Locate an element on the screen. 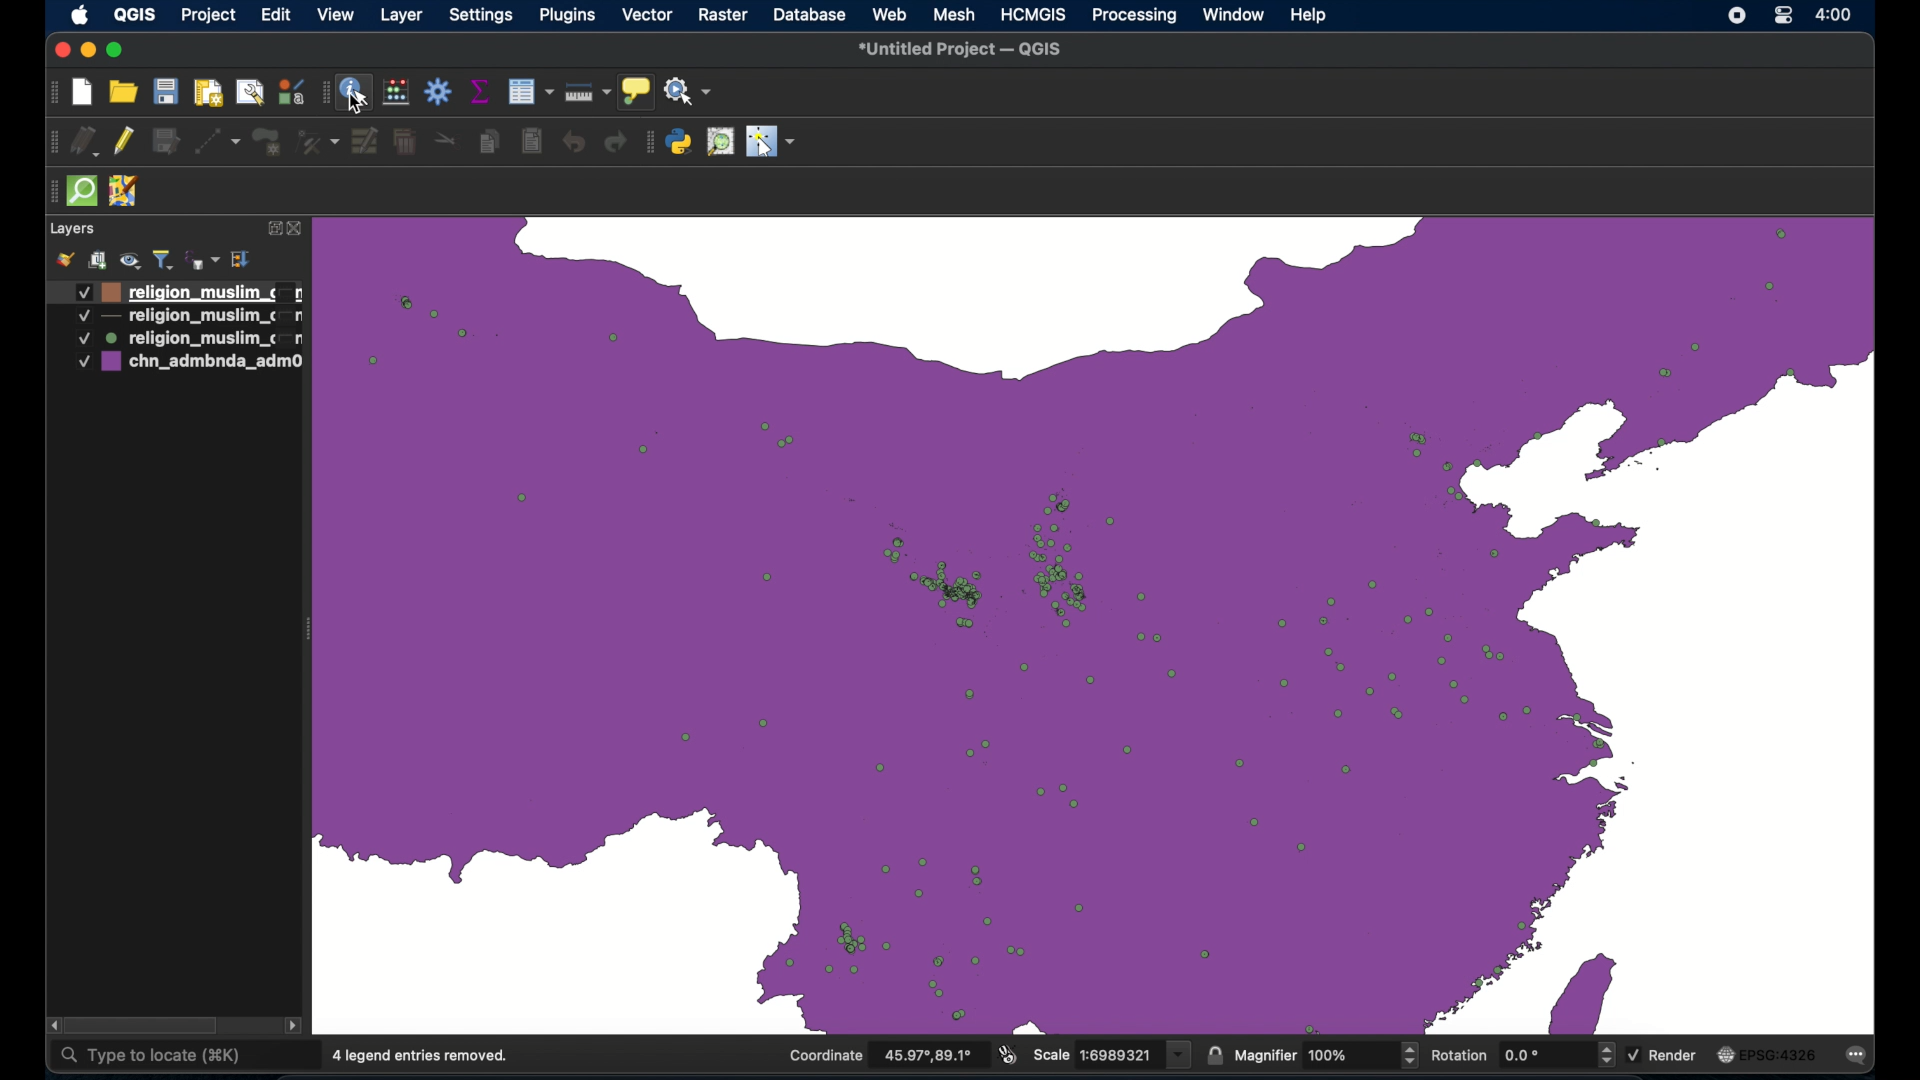 The height and width of the screenshot is (1080, 1920). paste fatures is located at coordinates (533, 139).